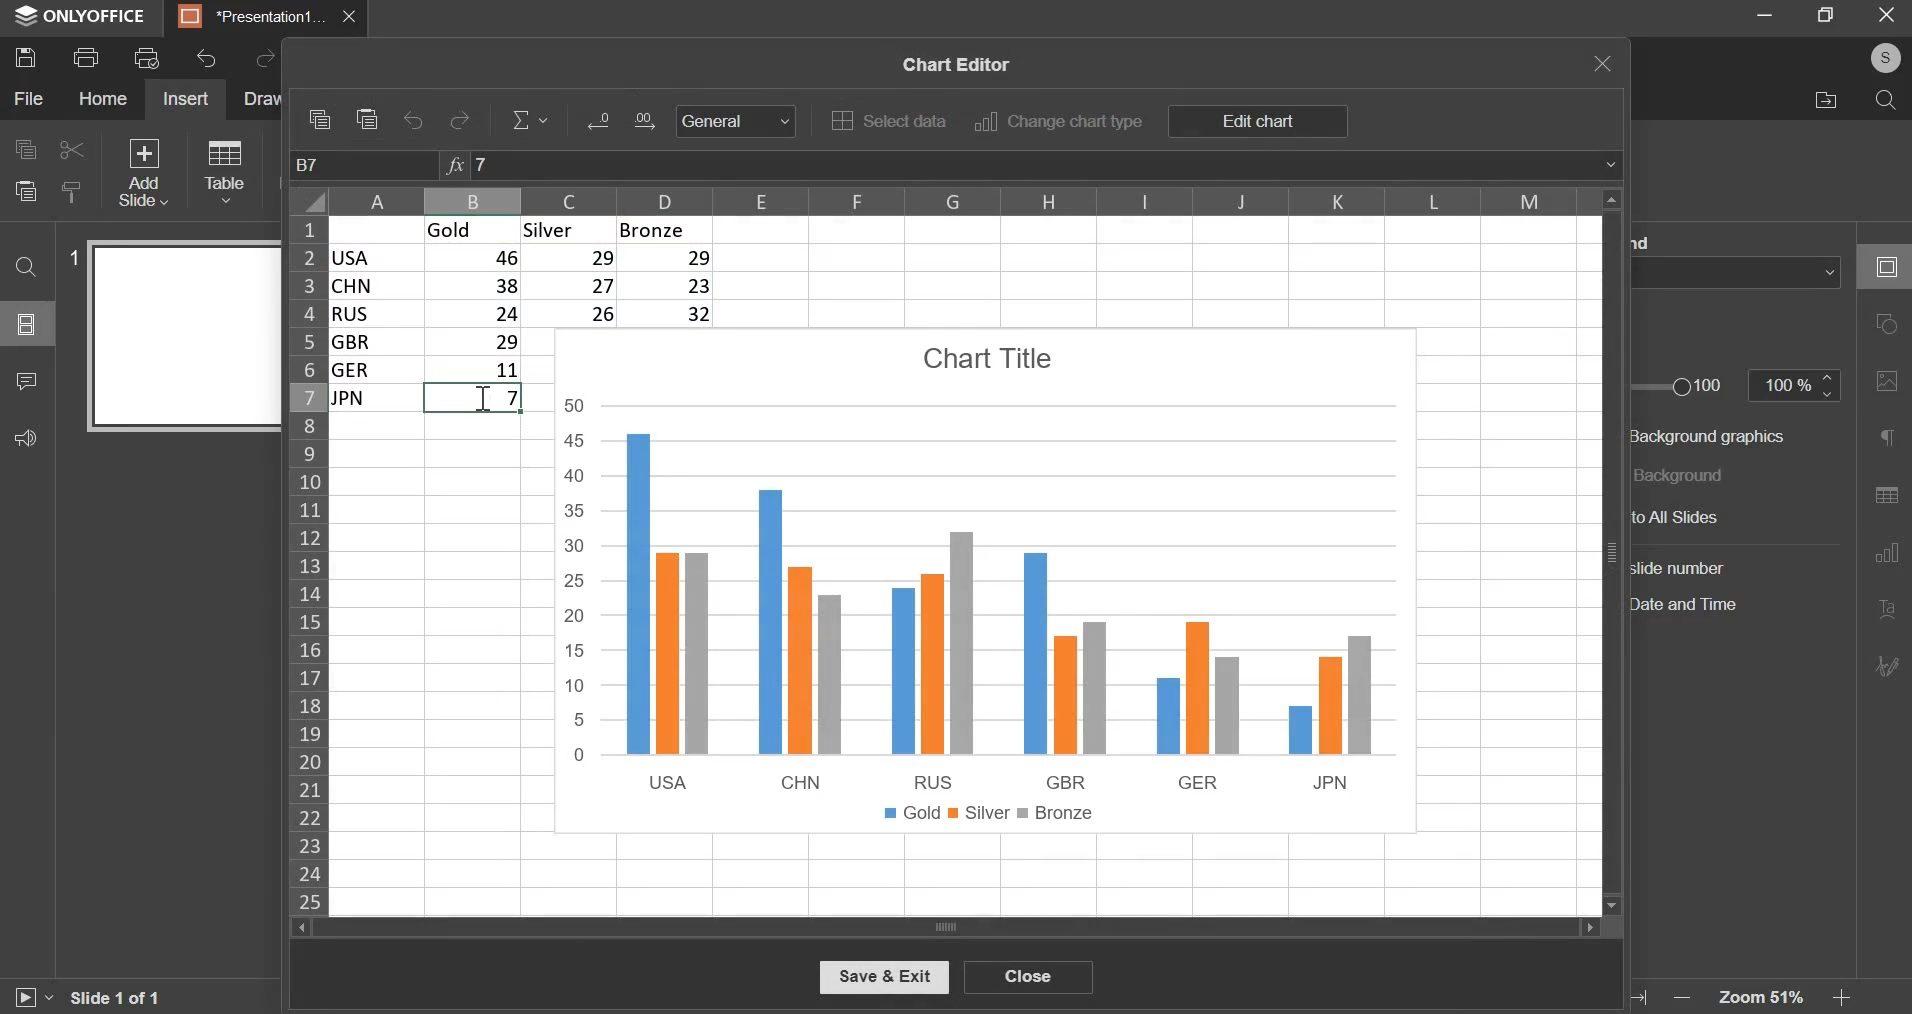 The height and width of the screenshot is (1014, 1912). I want to click on comments, so click(25, 380).